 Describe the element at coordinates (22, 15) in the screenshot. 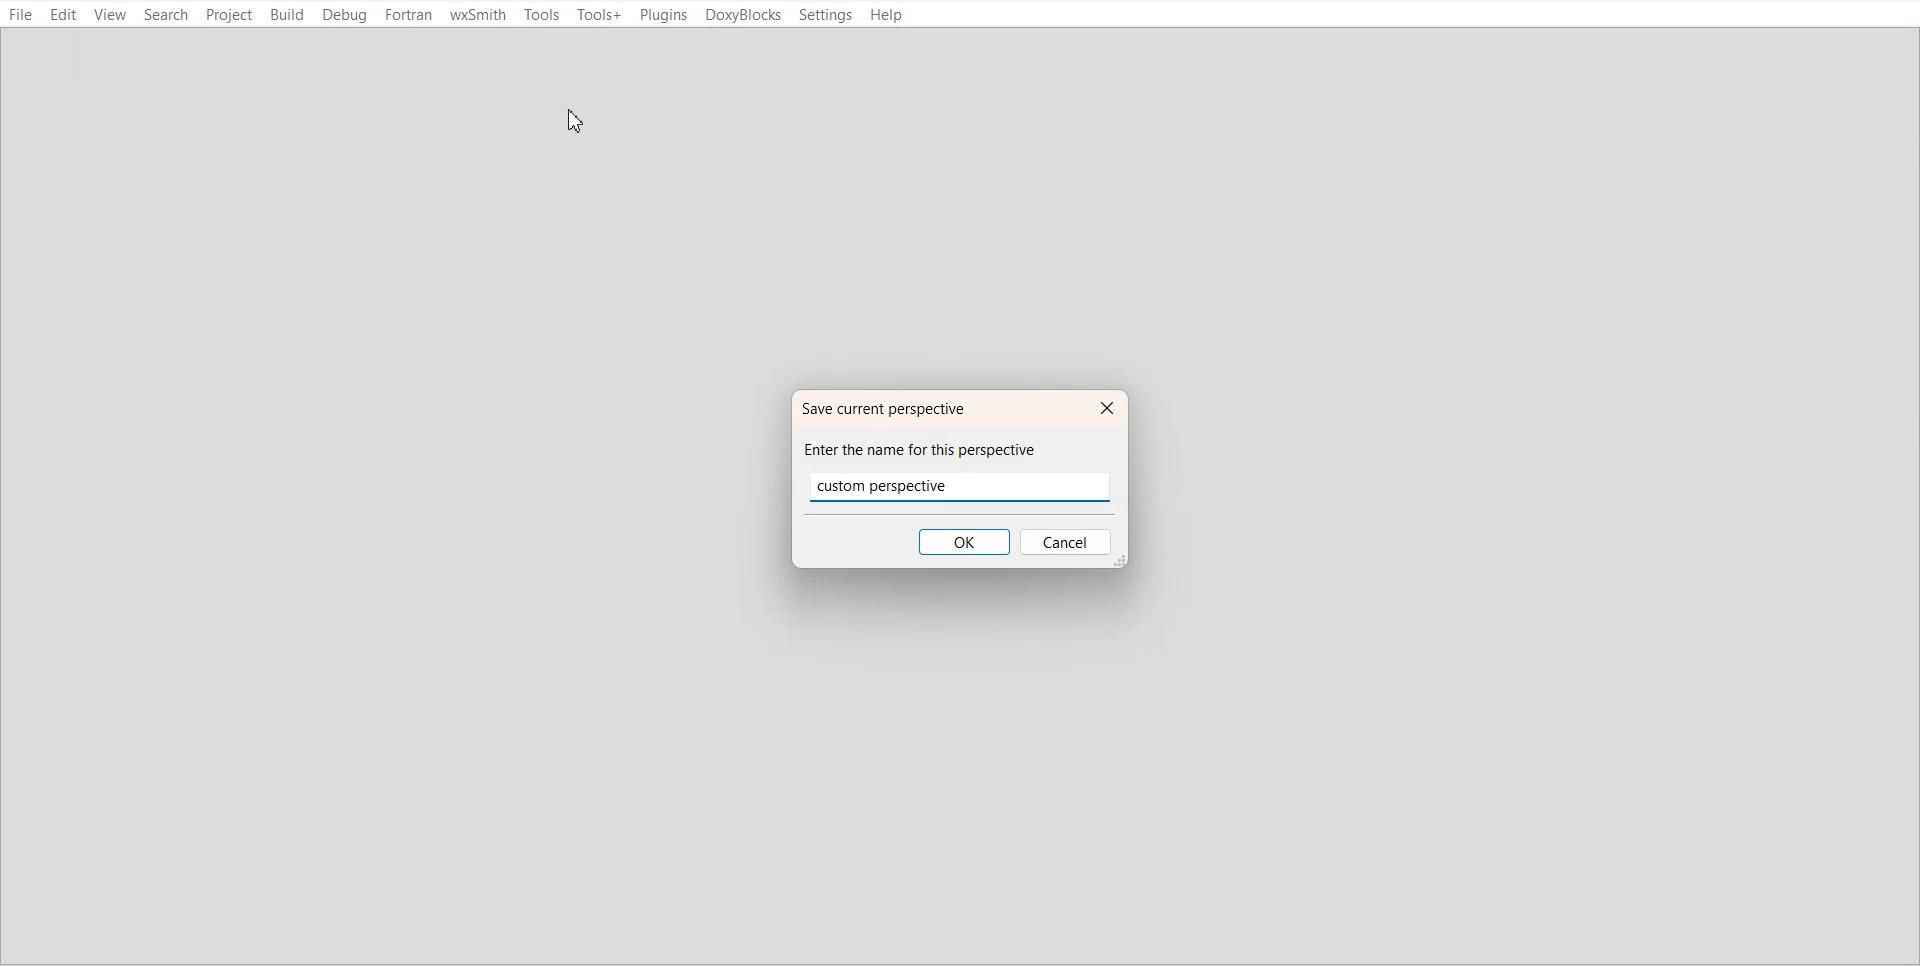

I see `File` at that location.